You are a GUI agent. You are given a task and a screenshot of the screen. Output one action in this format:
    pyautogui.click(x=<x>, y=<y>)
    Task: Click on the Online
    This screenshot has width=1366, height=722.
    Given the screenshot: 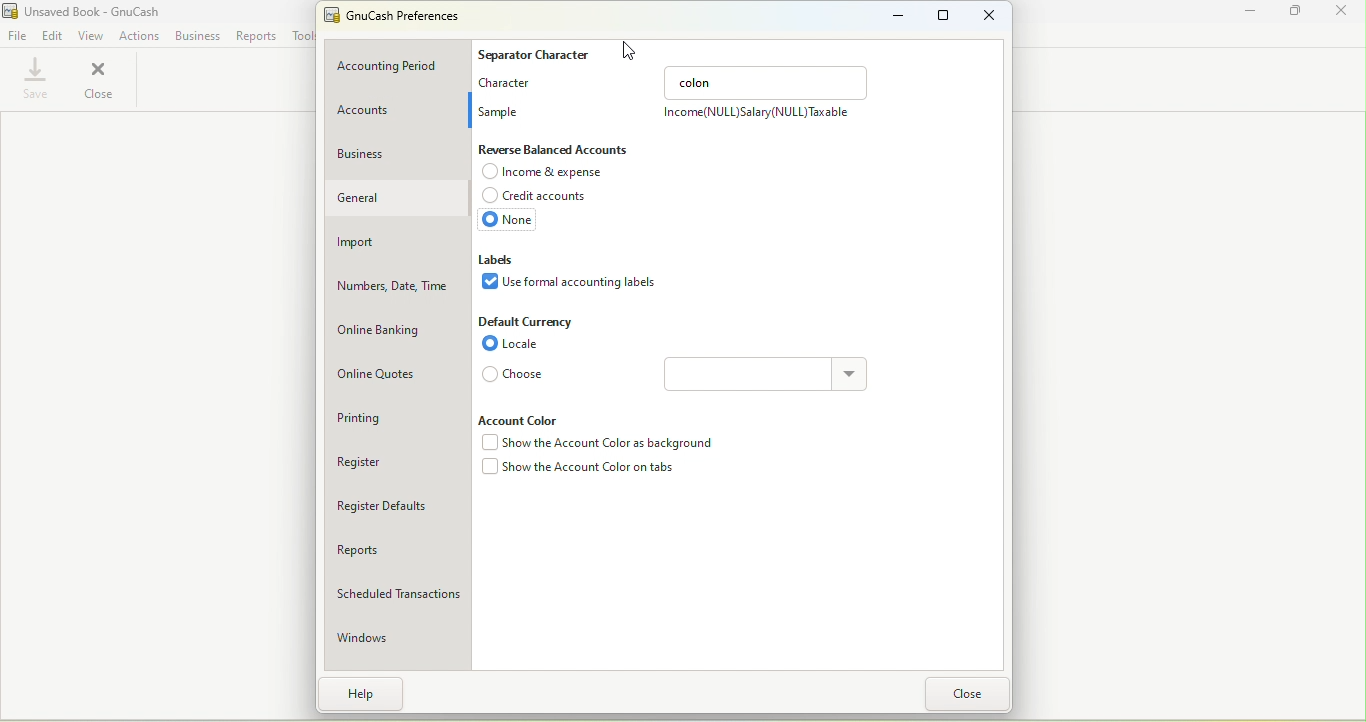 What is the action you would take?
    pyautogui.click(x=396, y=331)
    